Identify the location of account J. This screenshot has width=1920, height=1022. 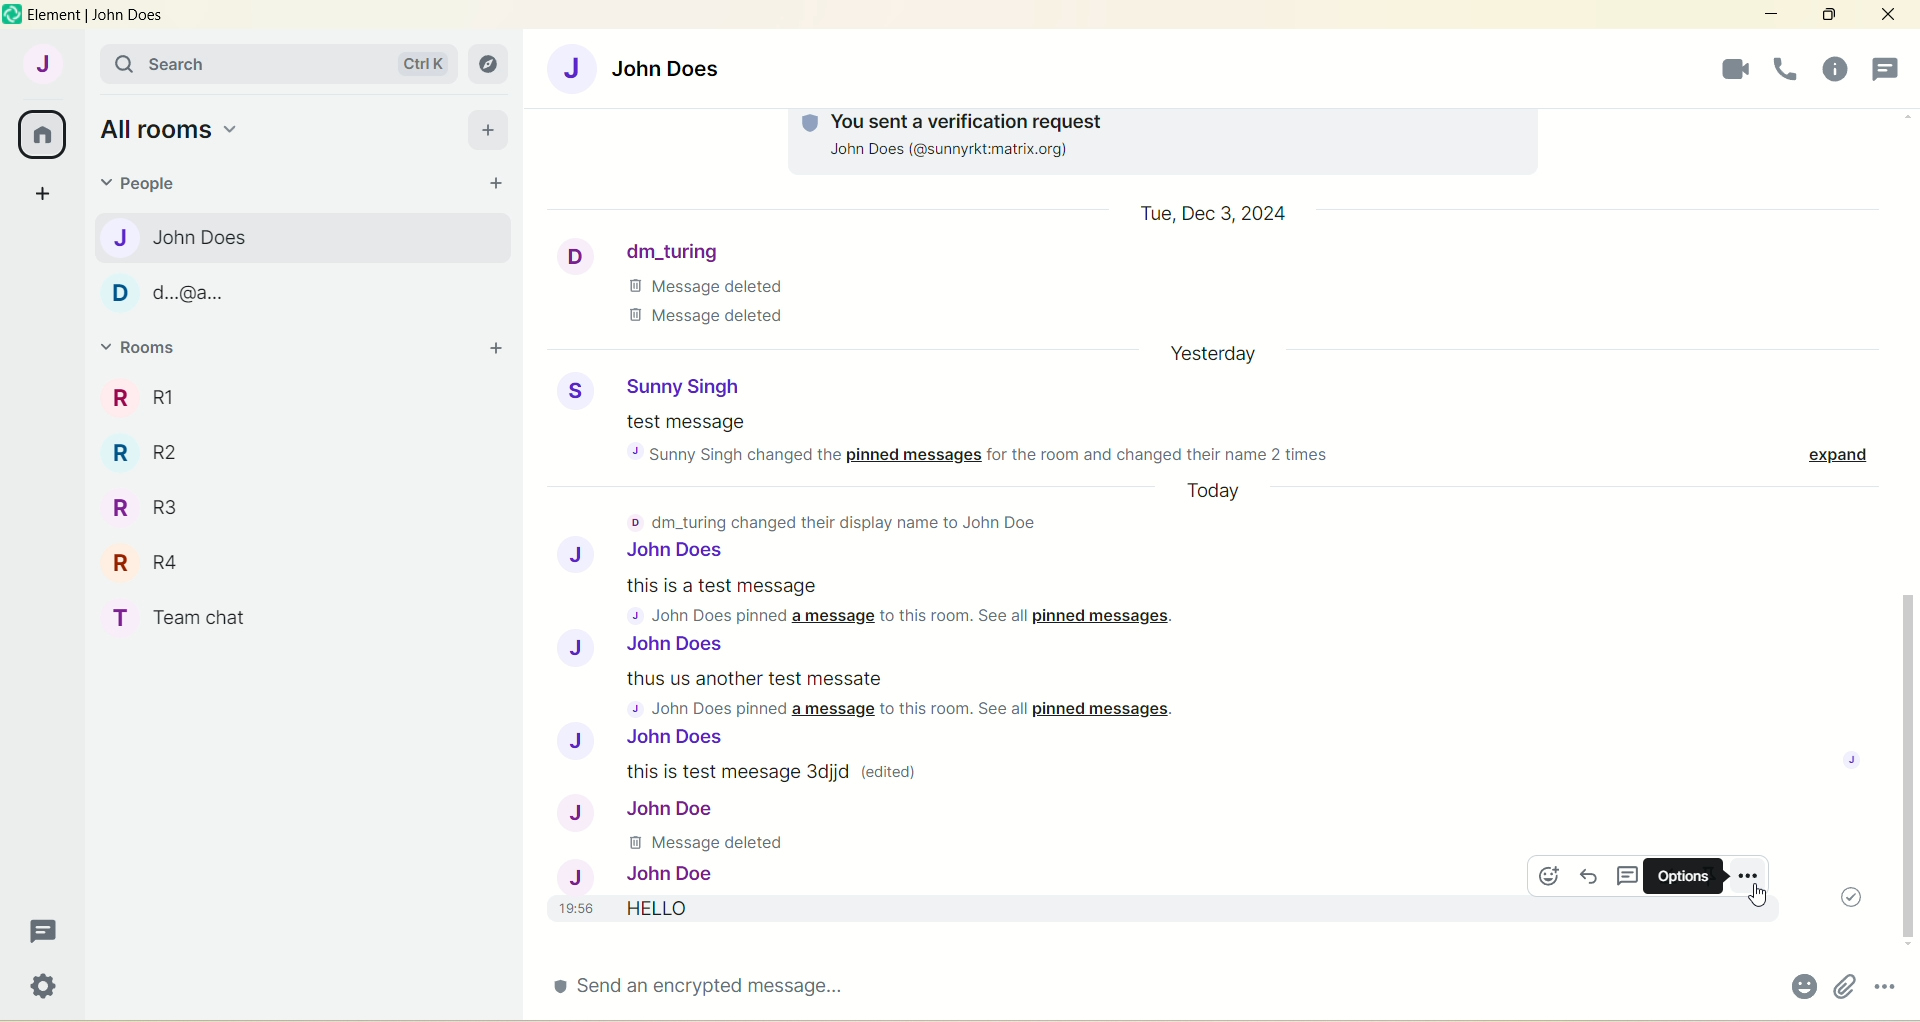
(39, 65).